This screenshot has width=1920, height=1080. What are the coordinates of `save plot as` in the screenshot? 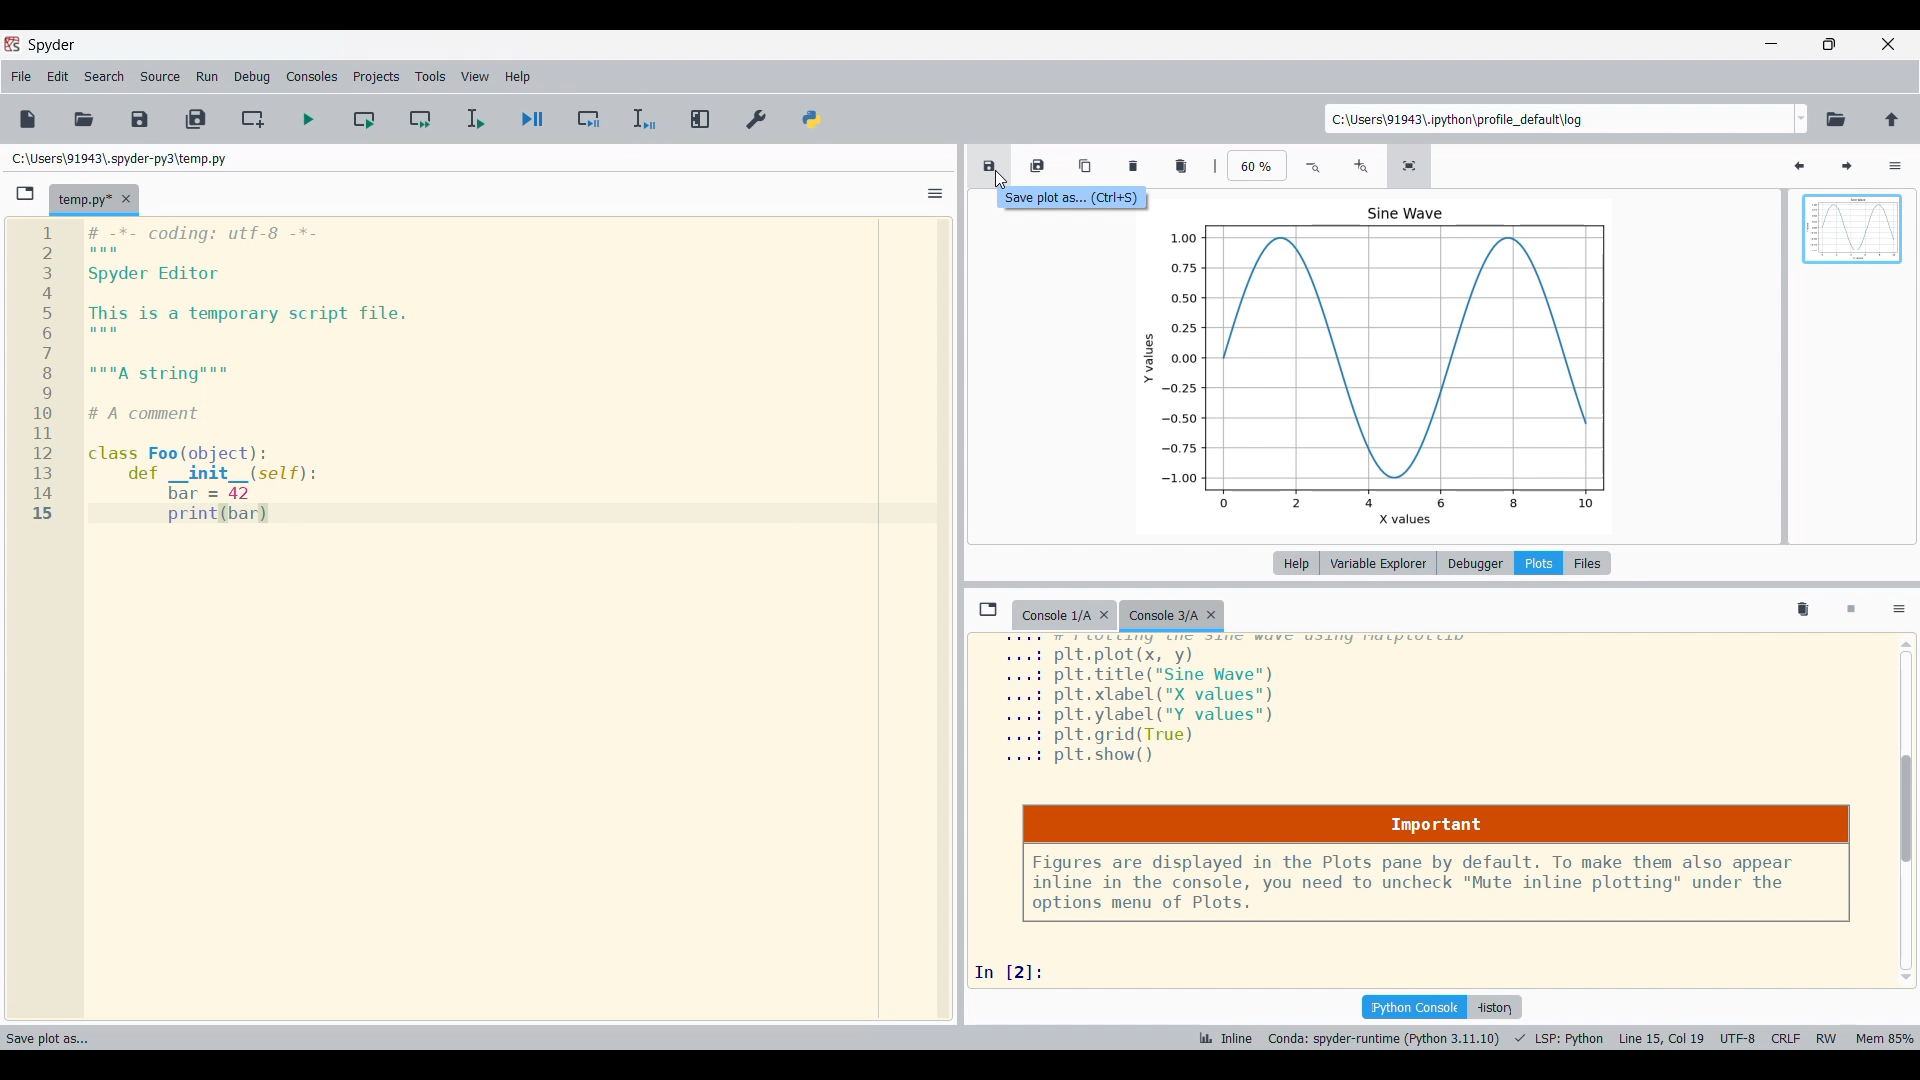 It's located at (58, 1034).